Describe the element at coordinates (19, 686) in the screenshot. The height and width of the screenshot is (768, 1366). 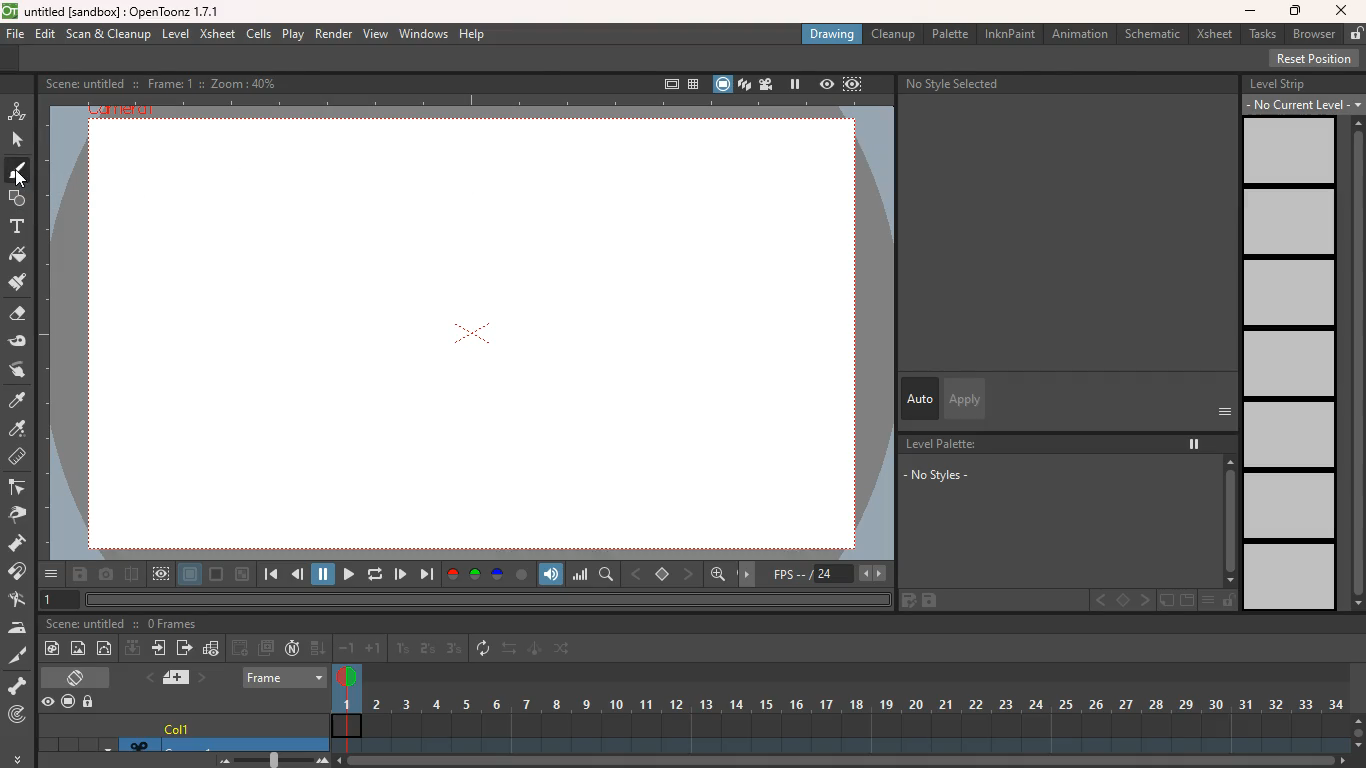
I see `skeleton` at that location.